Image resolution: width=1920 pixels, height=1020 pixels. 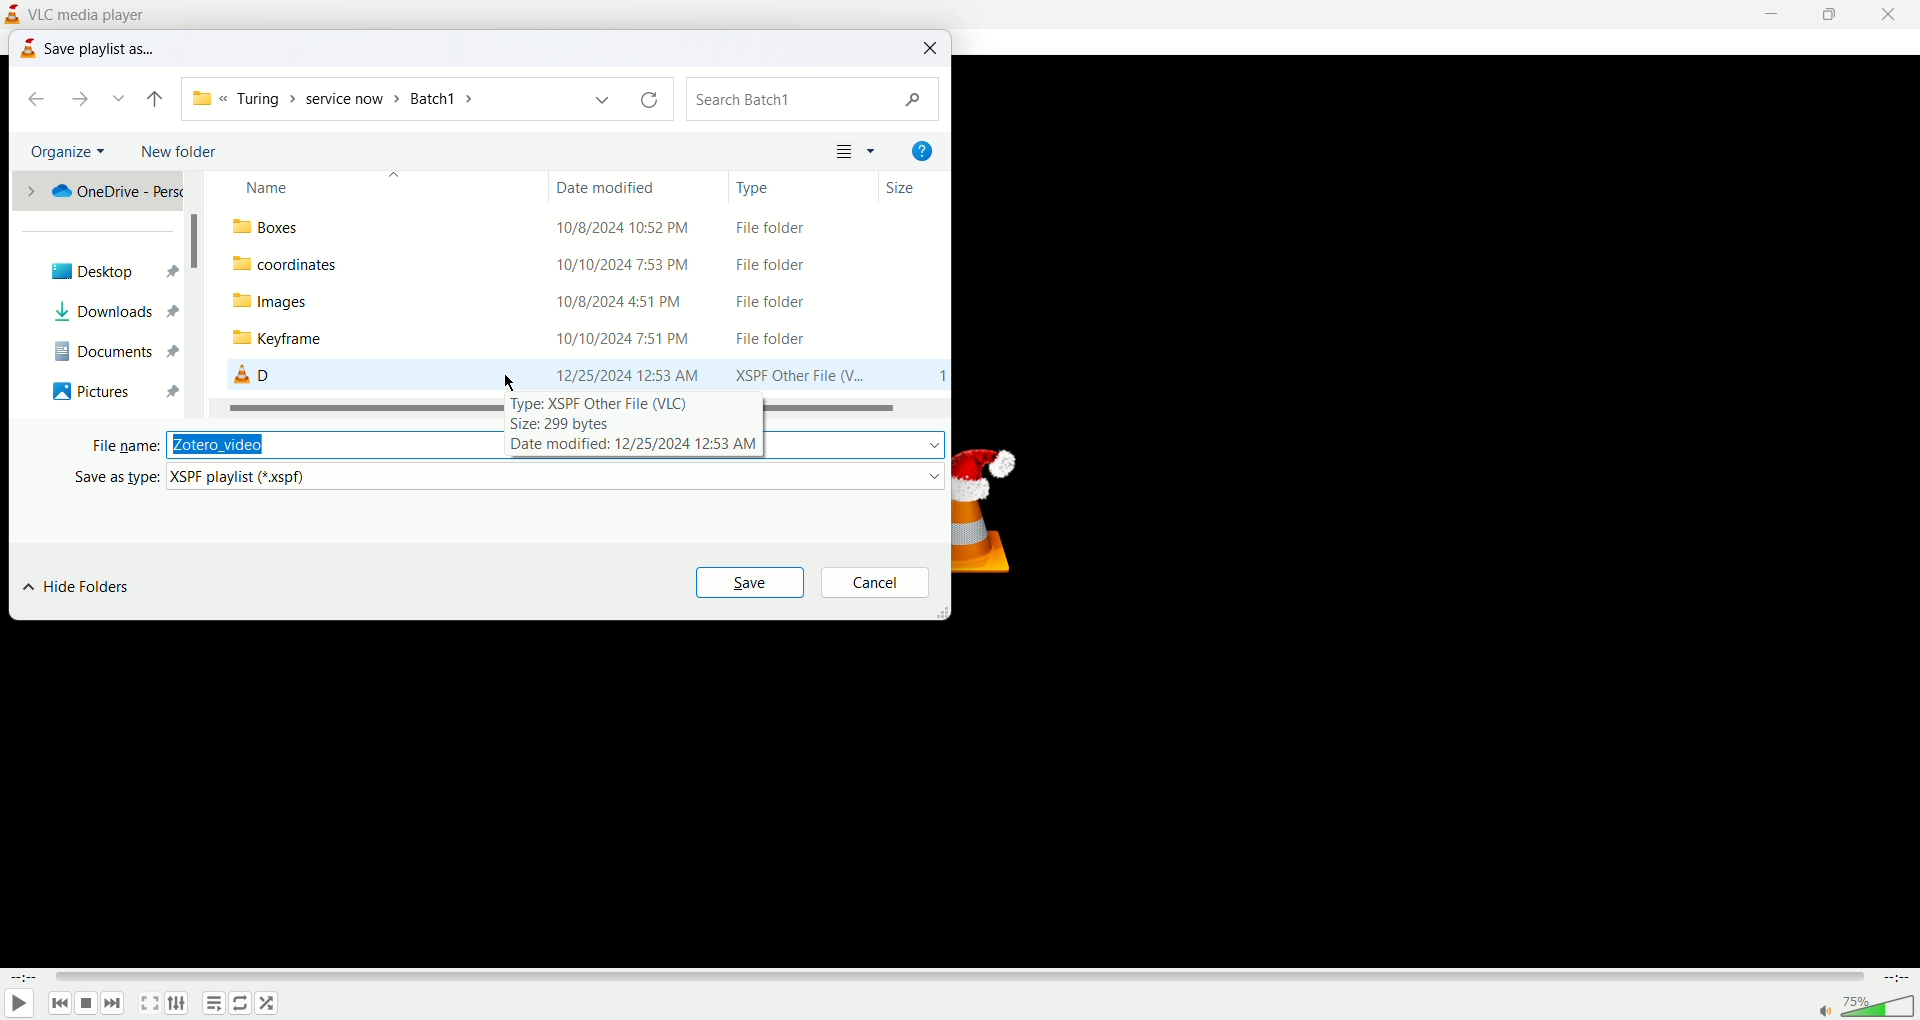 What do you see at coordinates (1895, 979) in the screenshot?
I see `remaining time` at bounding box center [1895, 979].